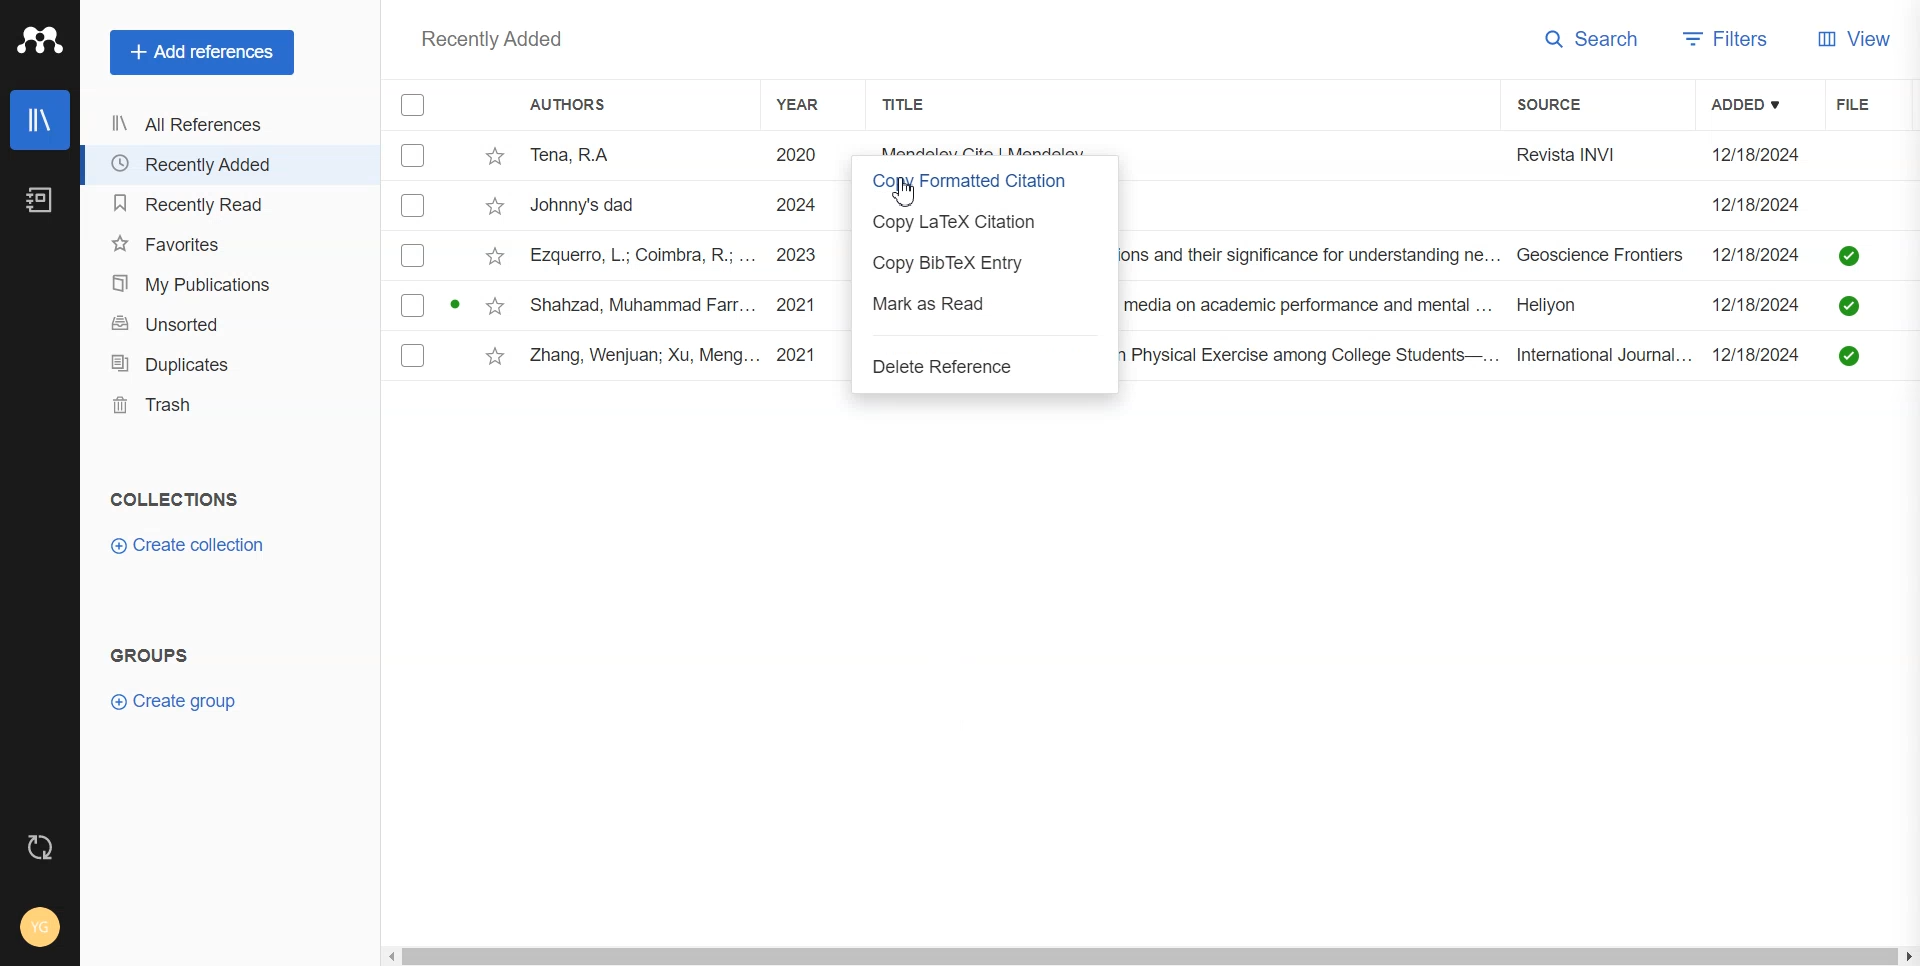 This screenshot has width=1920, height=966. What do you see at coordinates (229, 243) in the screenshot?
I see `Favorites` at bounding box center [229, 243].